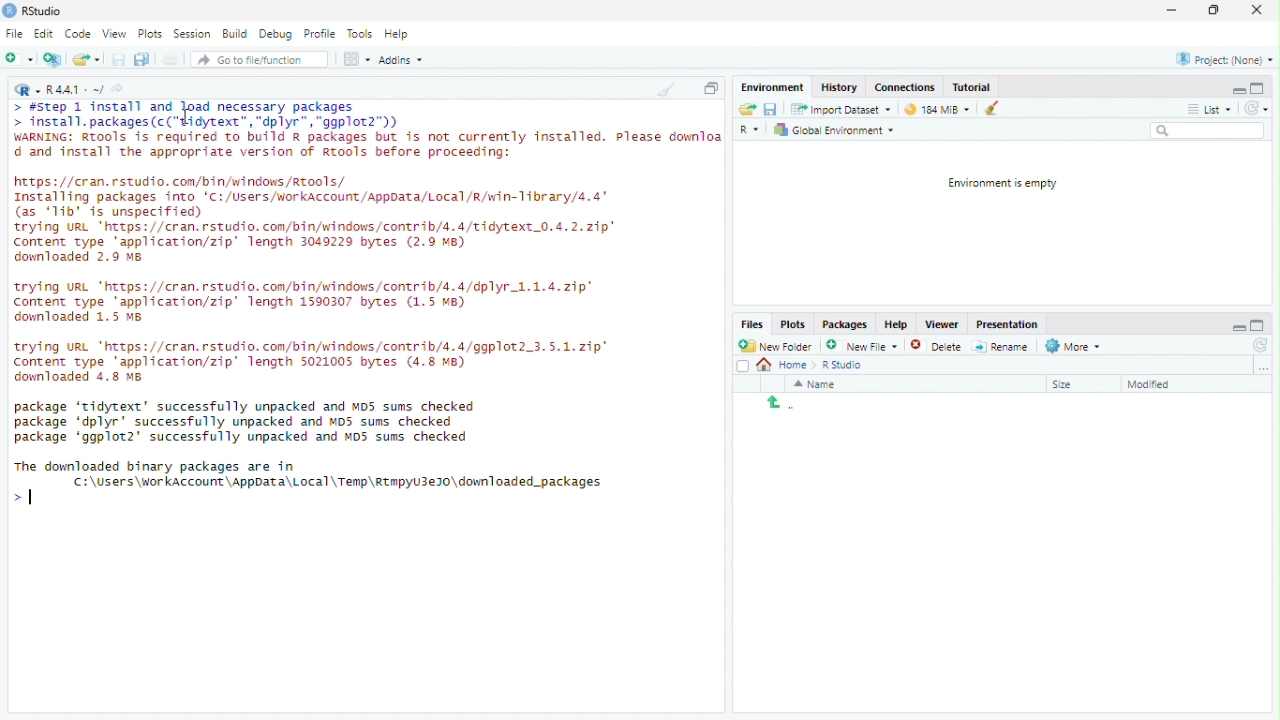 The image size is (1280, 720). I want to click on trying URL “https://cran.rstudio.com/bin/windows/contrib/4.4/dplyr_1.1.4.zip"
Content type 'application/zip’ length 1590307 bytes (1.5 MB)
downloaded 1.5 MB, so click(310, 303).